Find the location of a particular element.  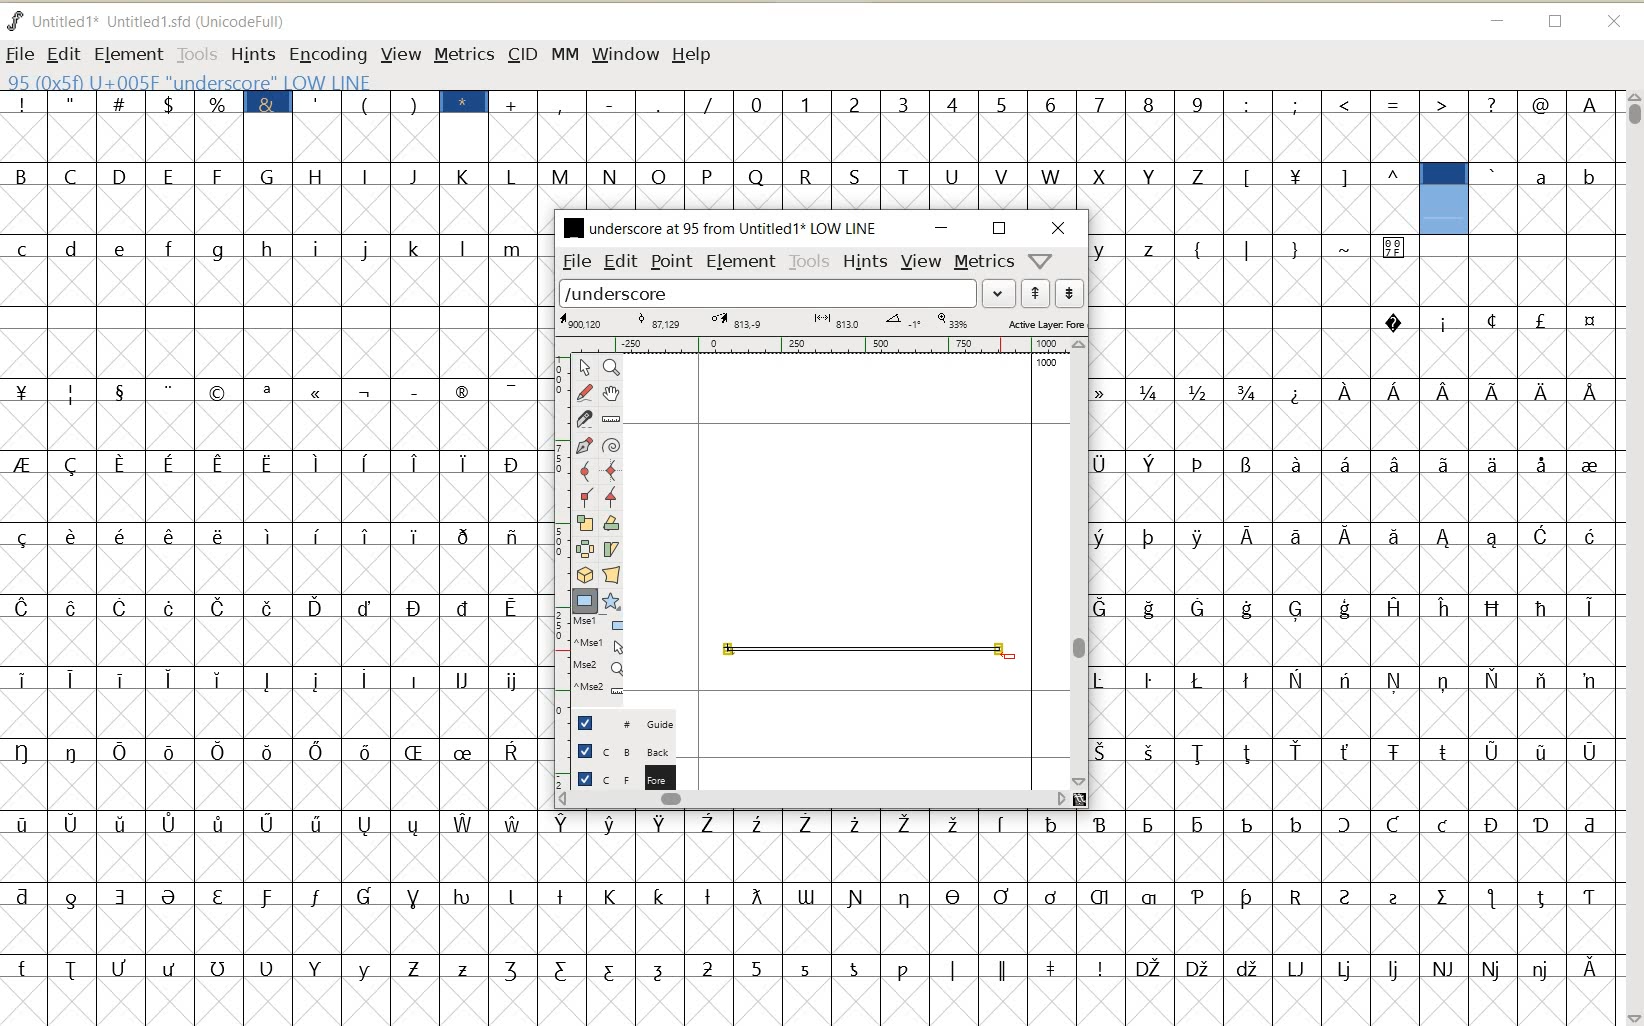

flip the selection is located at coordinates (584, 548).